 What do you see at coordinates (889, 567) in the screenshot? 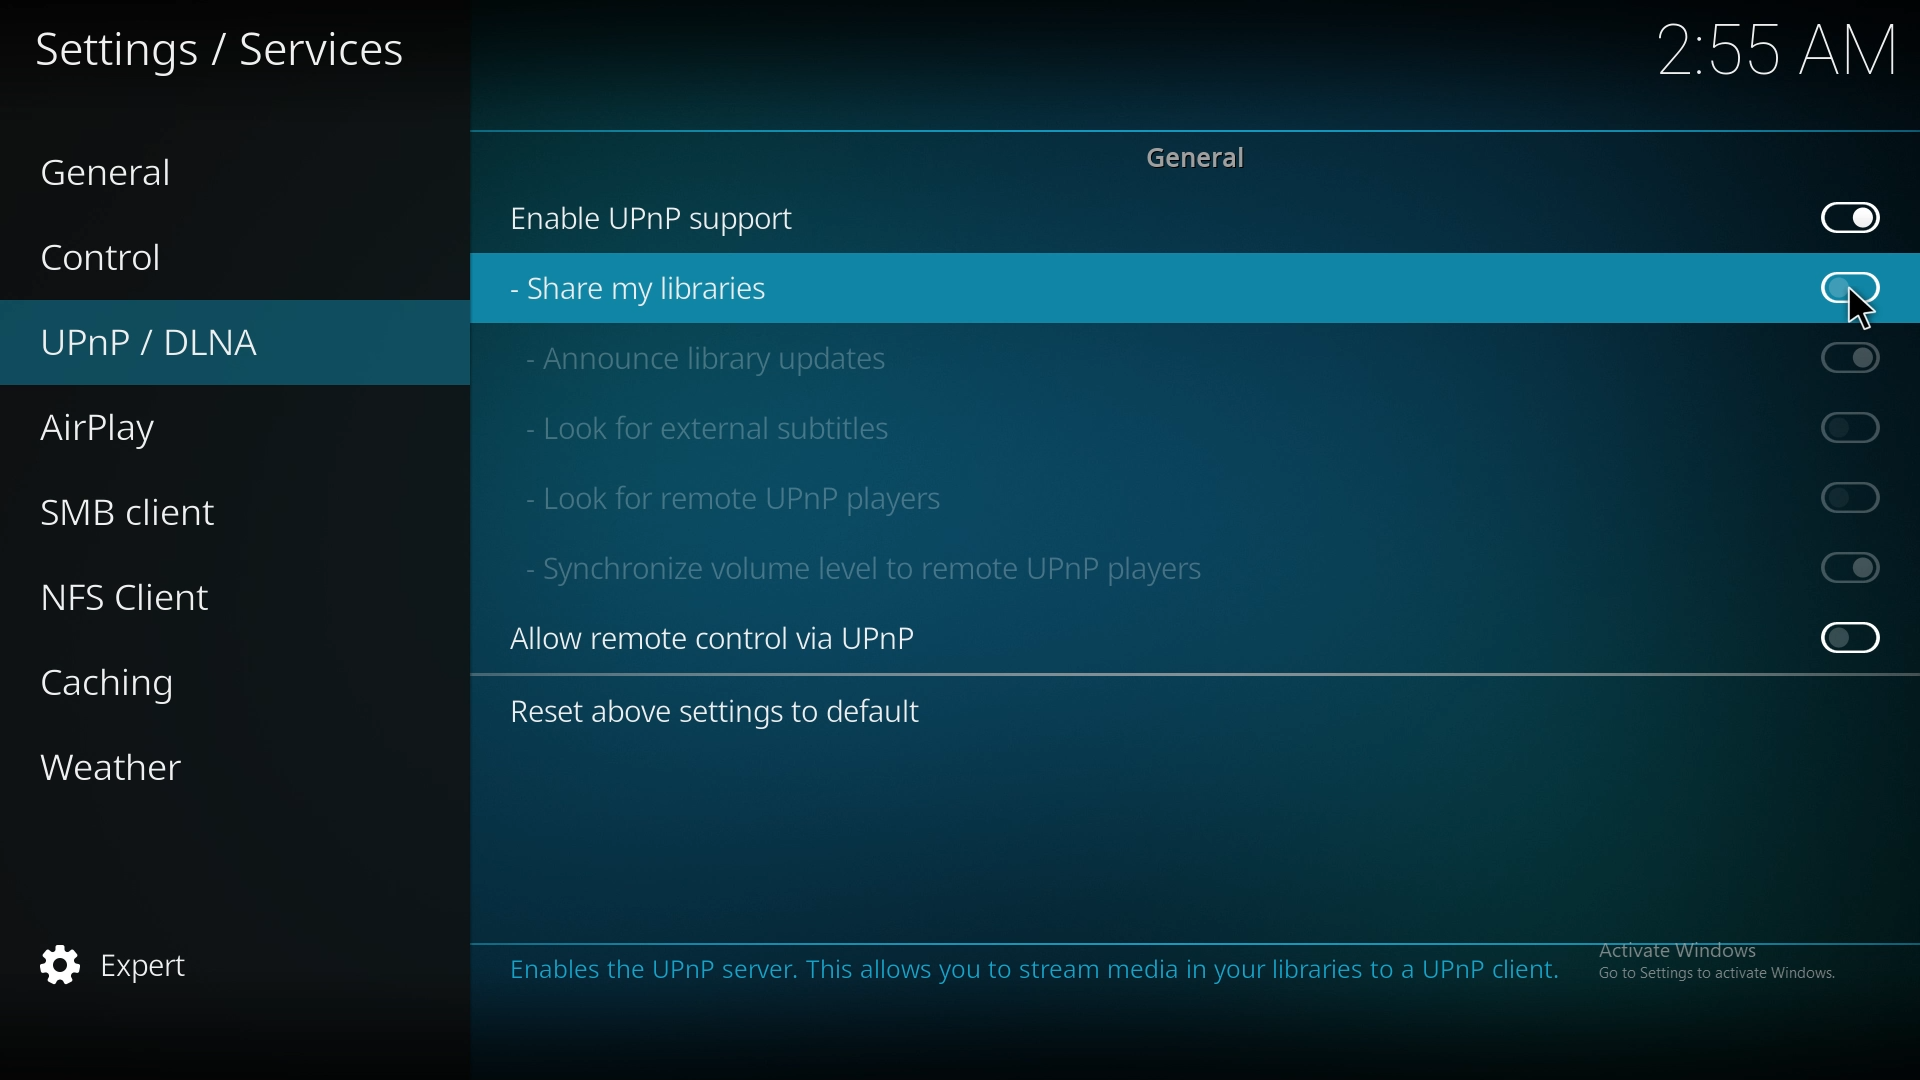
I see `sync volume level to remote upnp` at bounding box center [889, 567].